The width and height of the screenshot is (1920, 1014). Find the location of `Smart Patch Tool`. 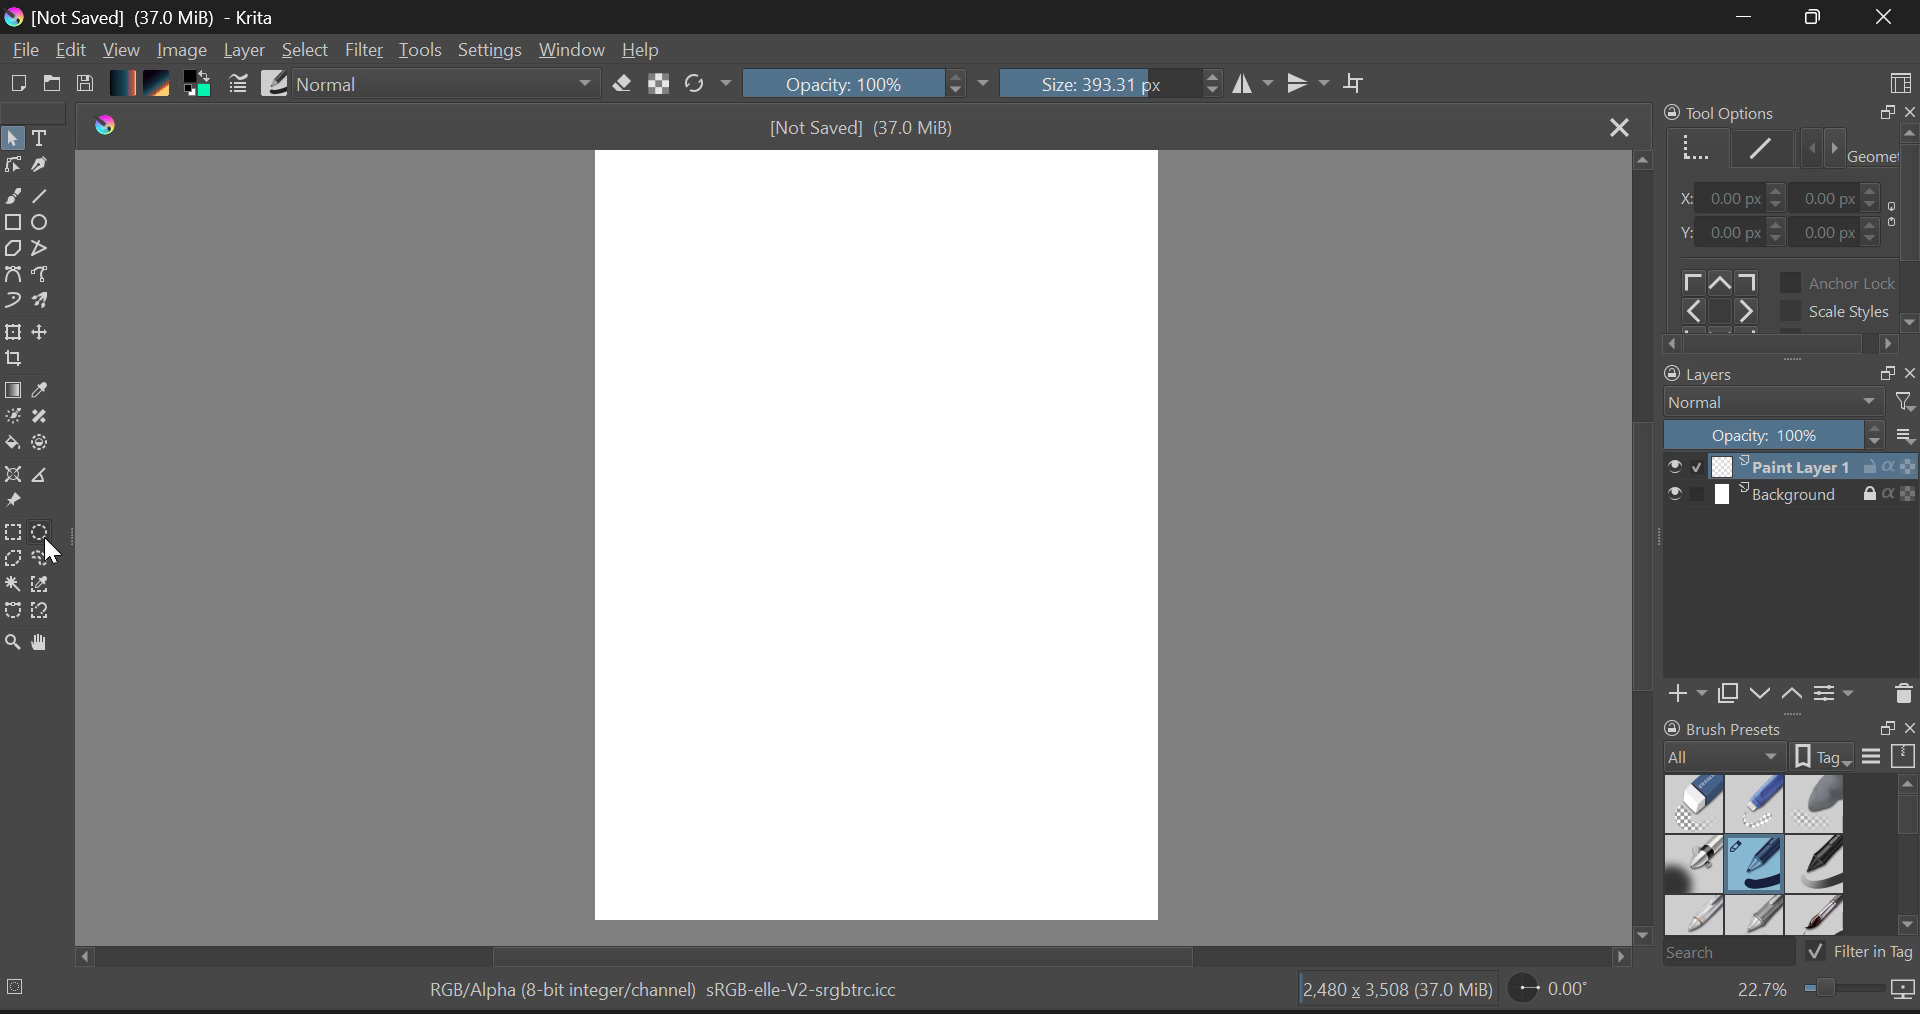

Smart Patch Tool is located at coordinates (43, 420).